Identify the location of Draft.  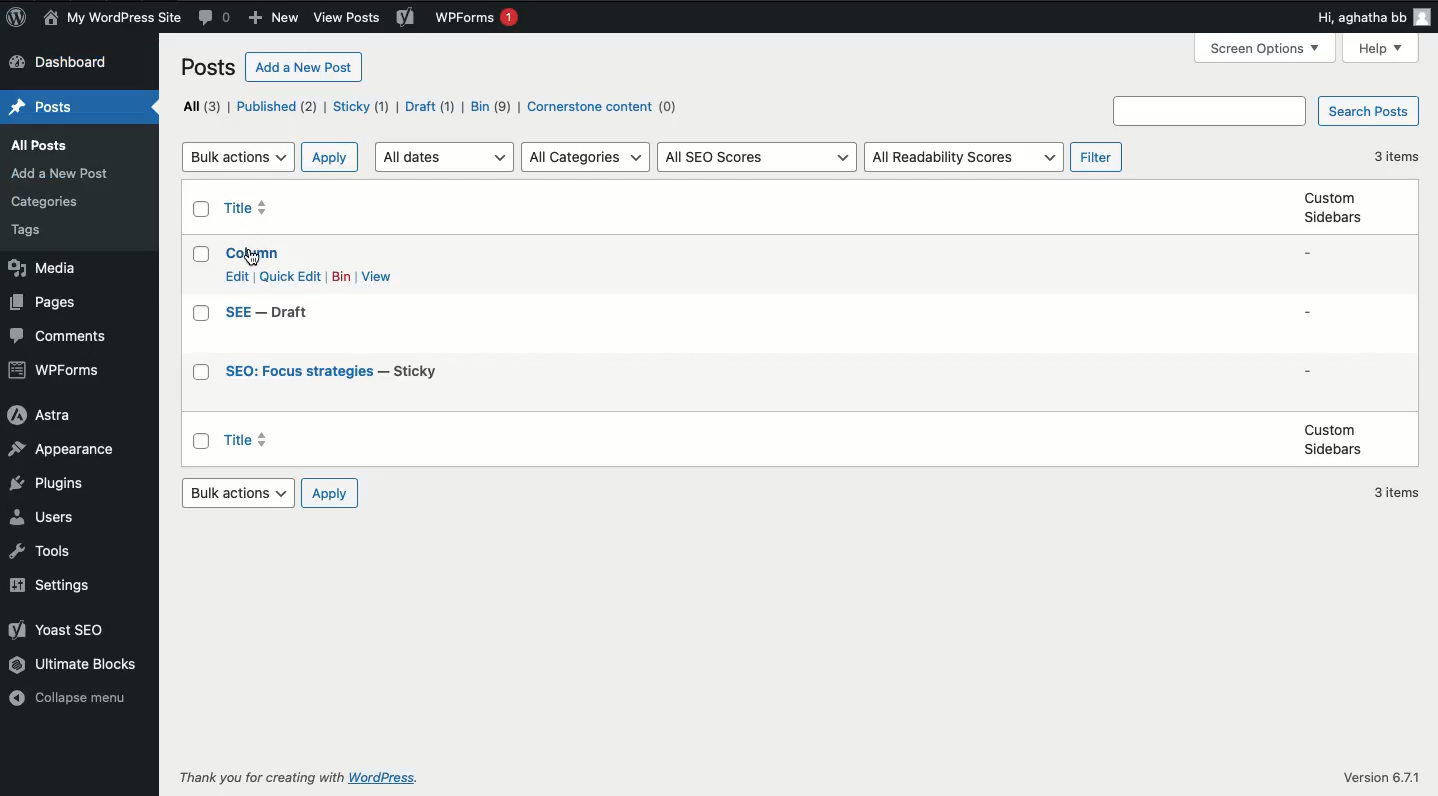
(430, 106).